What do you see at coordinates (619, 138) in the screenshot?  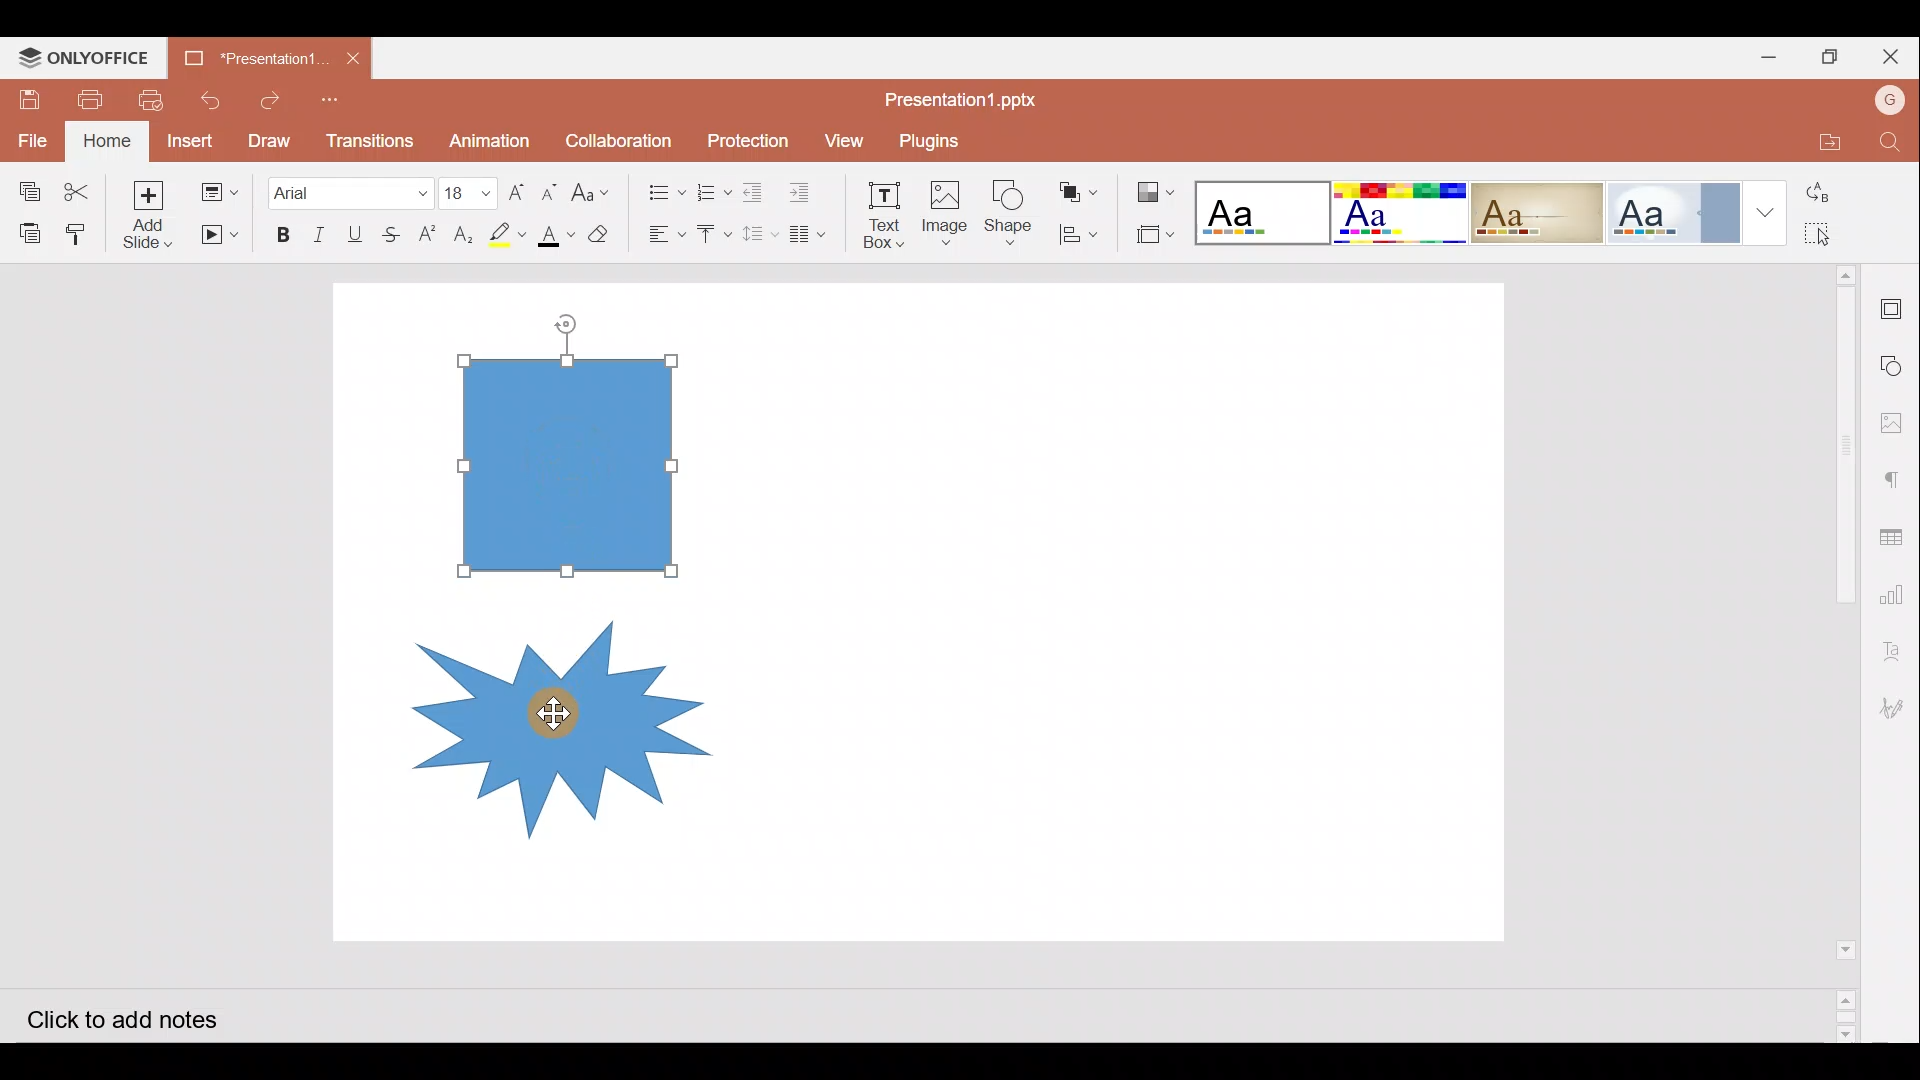 I see `Collaboration` at bounding box center [619, 138].